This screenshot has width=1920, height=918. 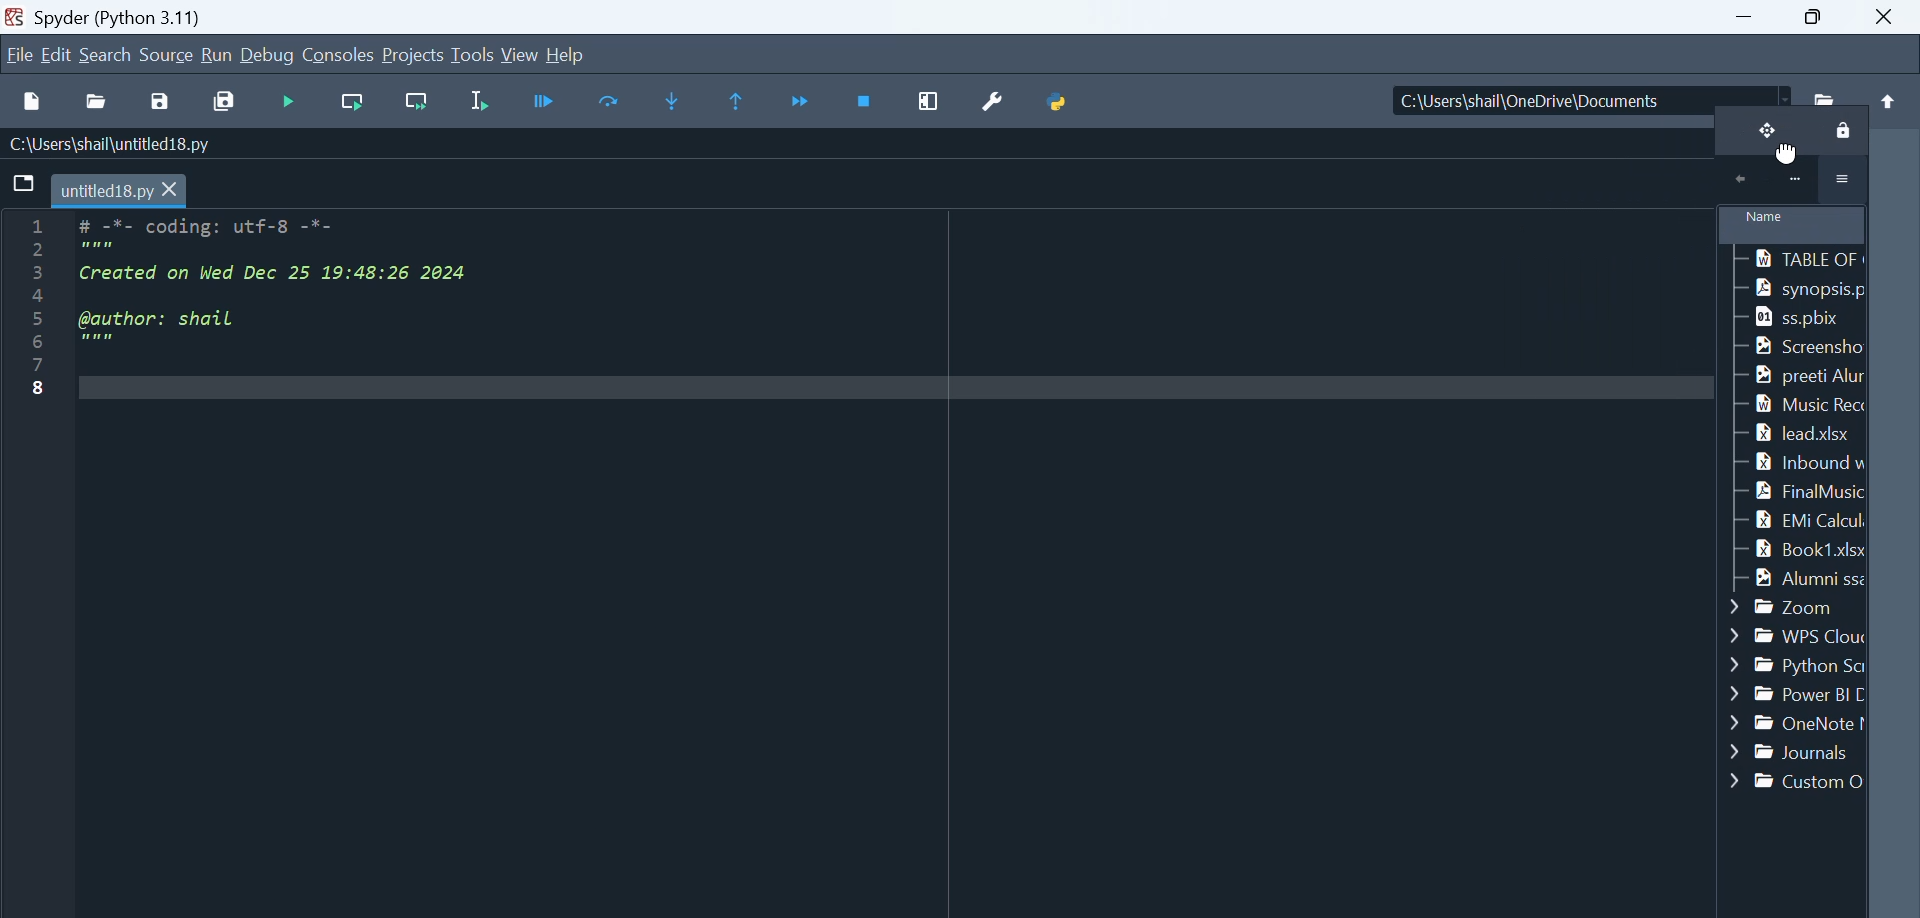 What do you see at coordinates (676, 102) in the screenshot?
I see `Step into the next function` at bounding box center [676, 102].